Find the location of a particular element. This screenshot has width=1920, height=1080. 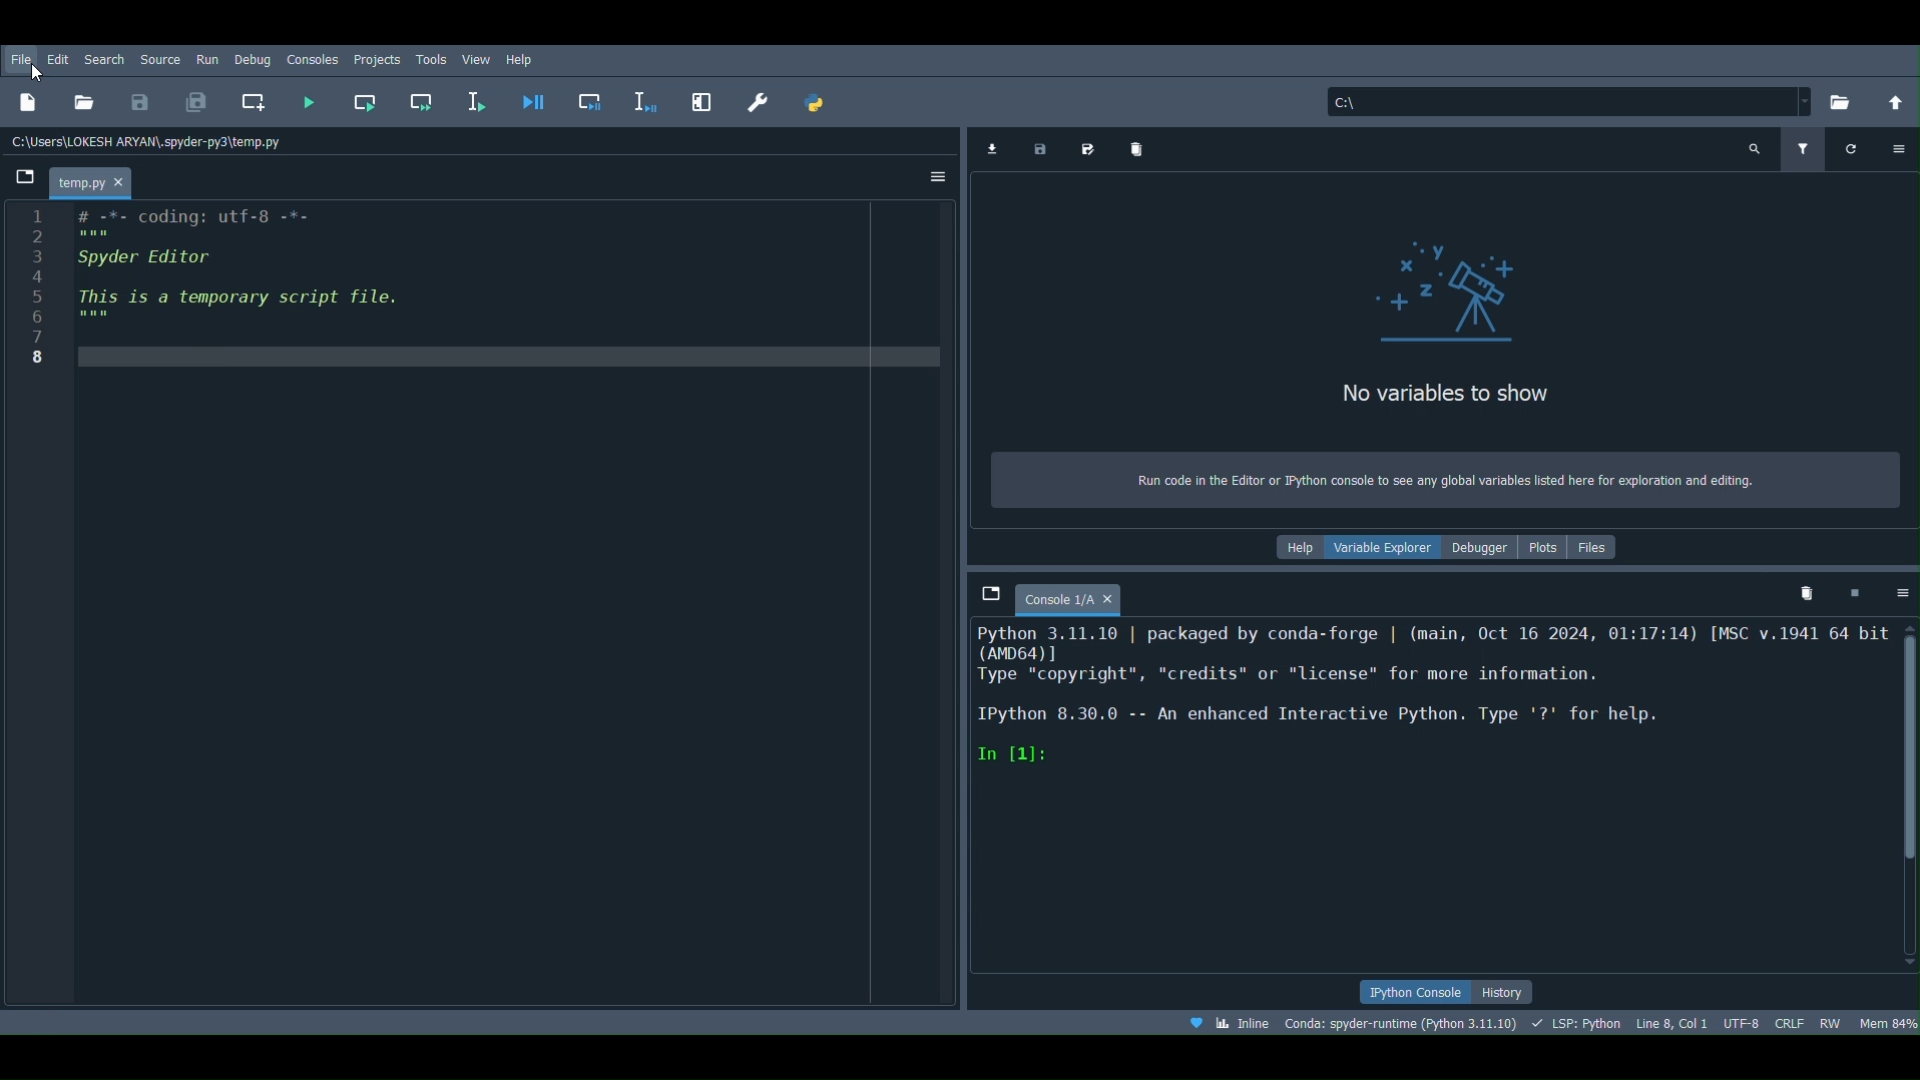

File is located at coordinates (20, 59).